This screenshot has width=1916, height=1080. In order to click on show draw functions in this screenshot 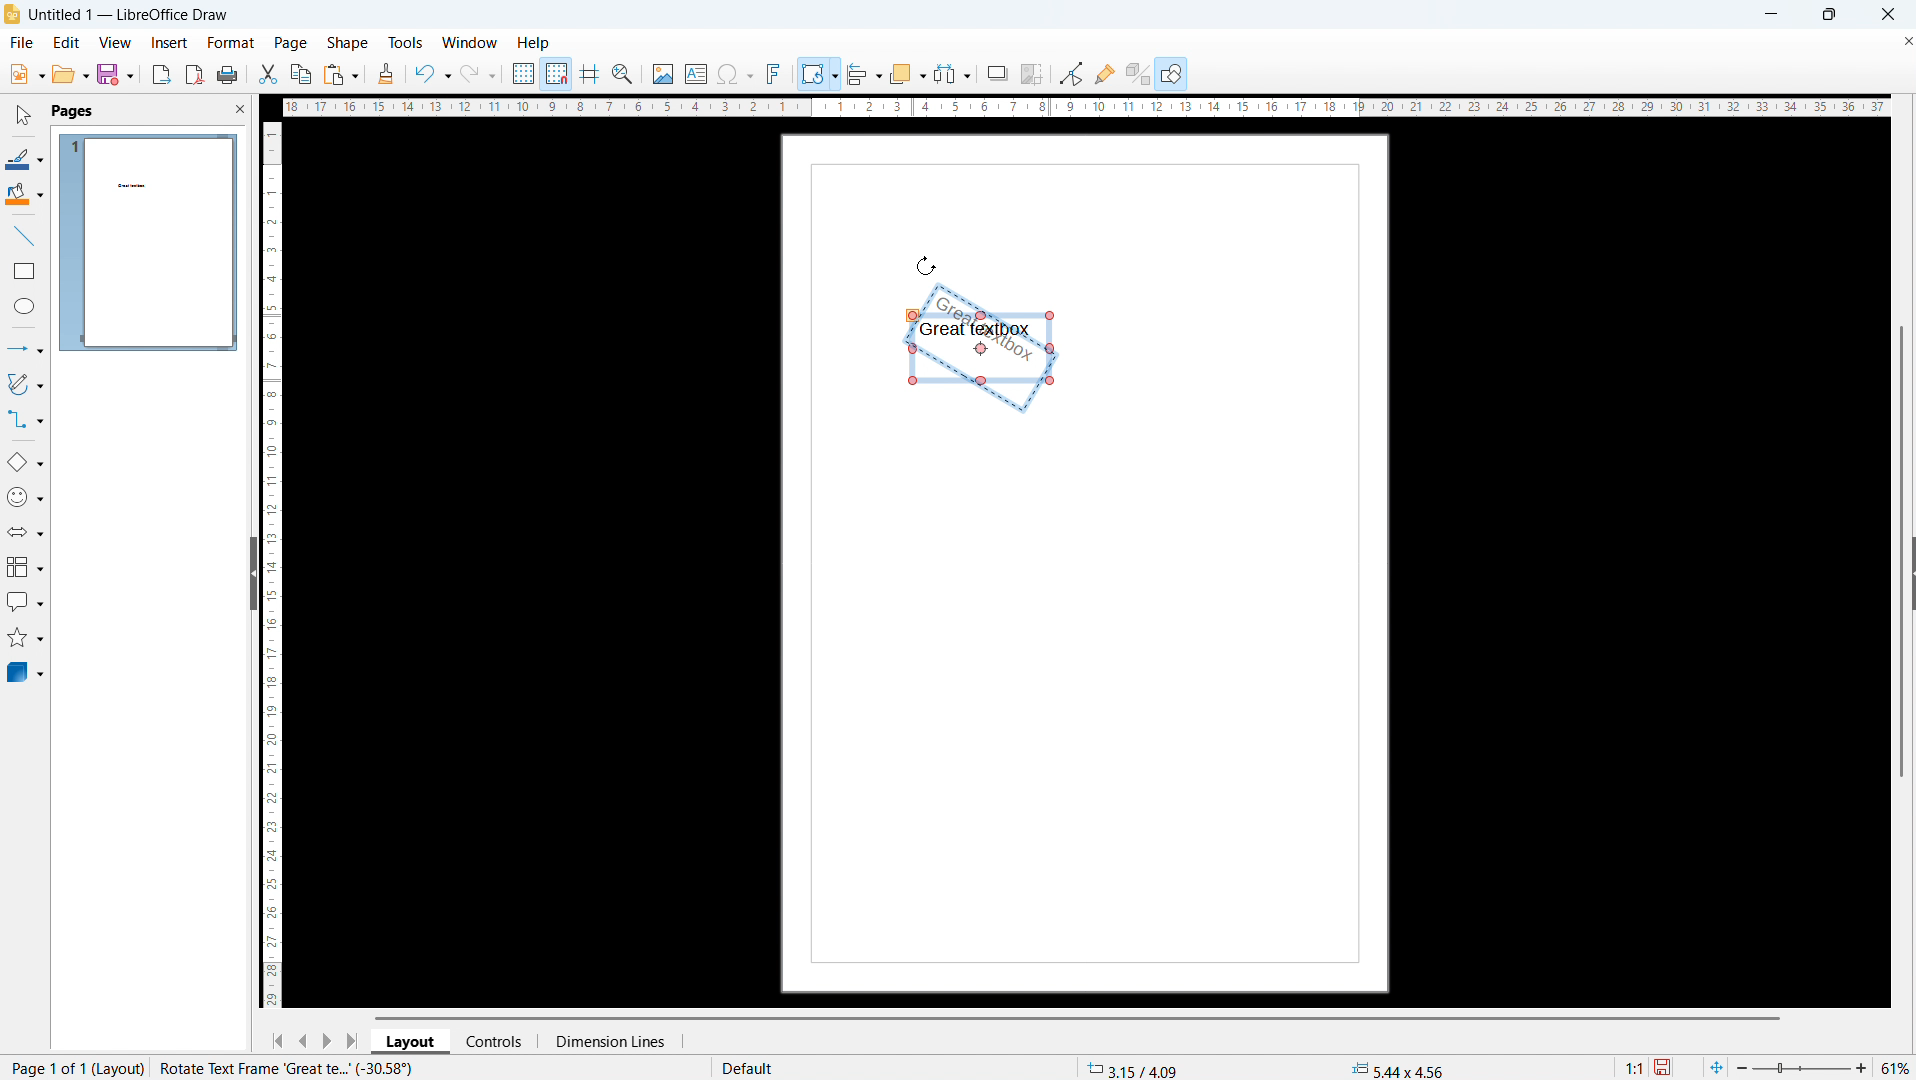, I will do `click(1171, 75)`.